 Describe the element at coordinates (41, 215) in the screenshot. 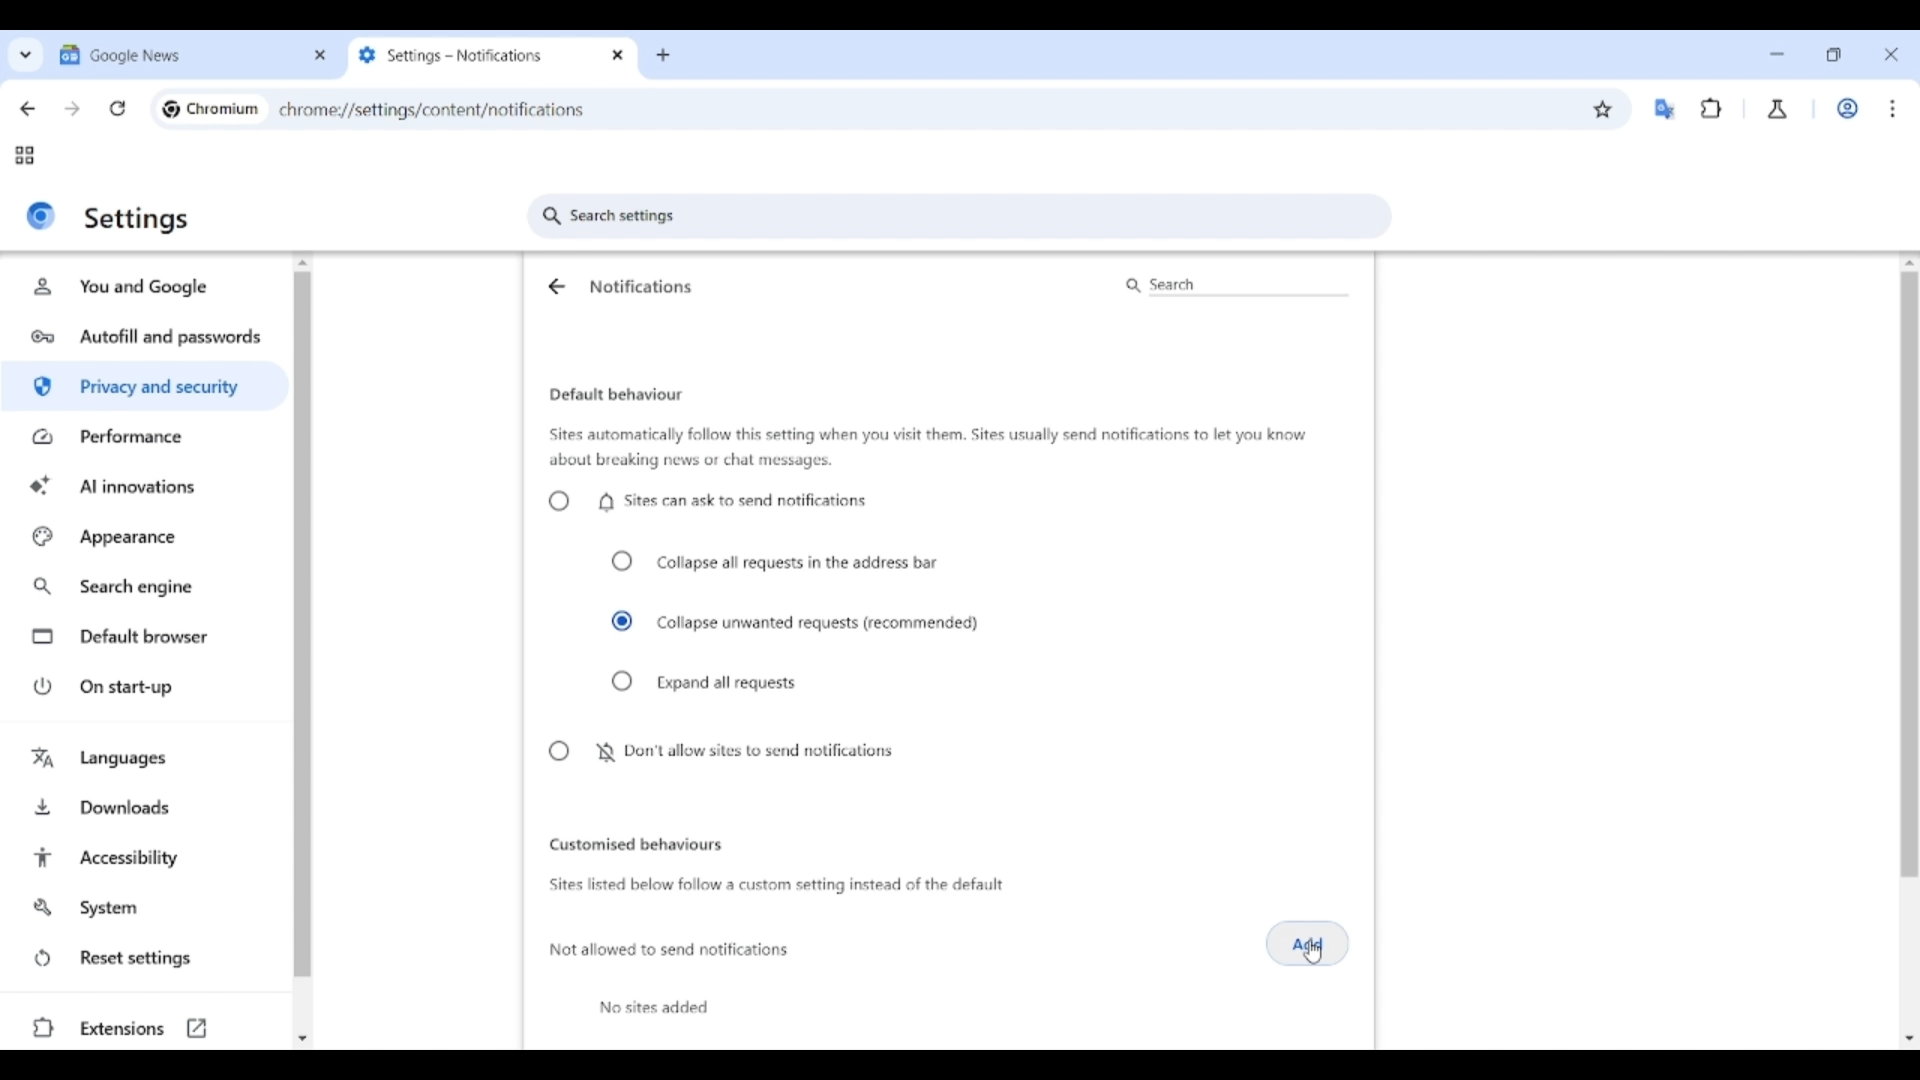

I see `Logo of current site` at that location.